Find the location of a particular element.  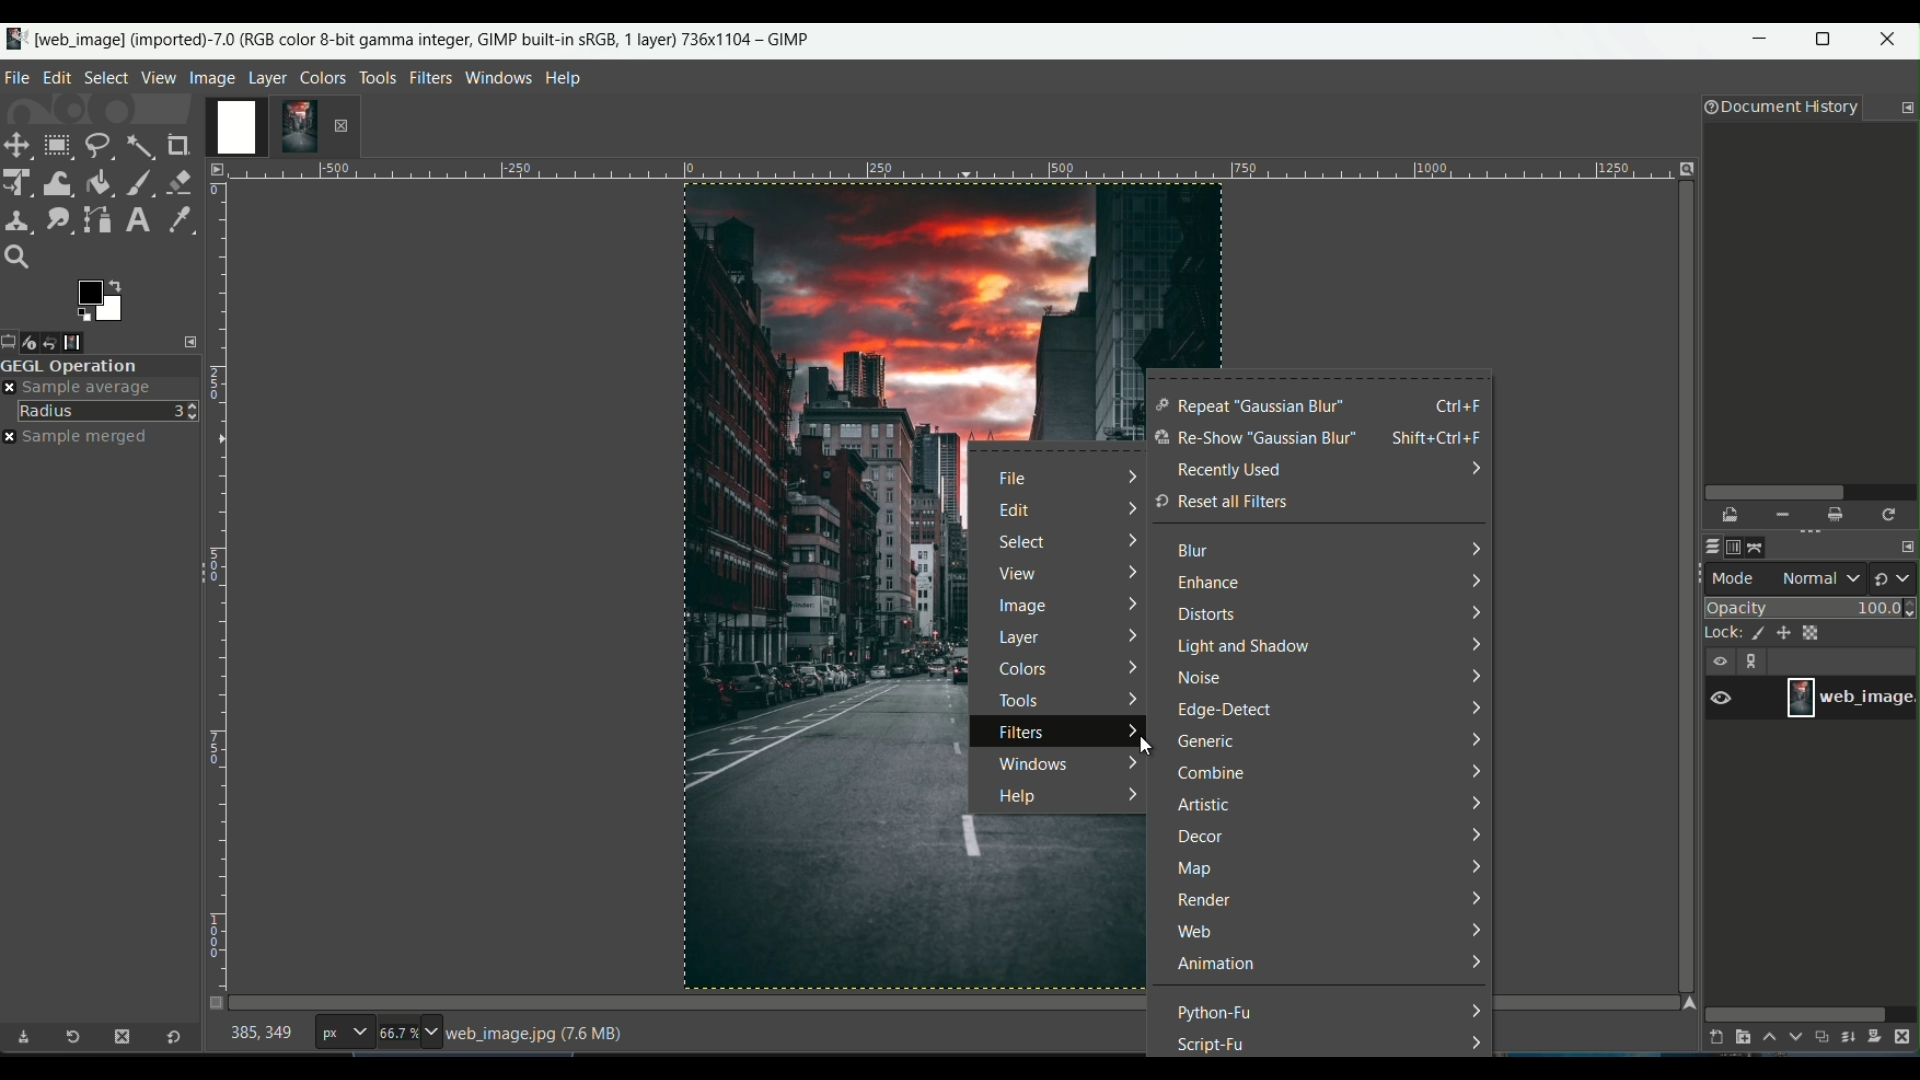

configure this tab is located at coordinates (193, 341).